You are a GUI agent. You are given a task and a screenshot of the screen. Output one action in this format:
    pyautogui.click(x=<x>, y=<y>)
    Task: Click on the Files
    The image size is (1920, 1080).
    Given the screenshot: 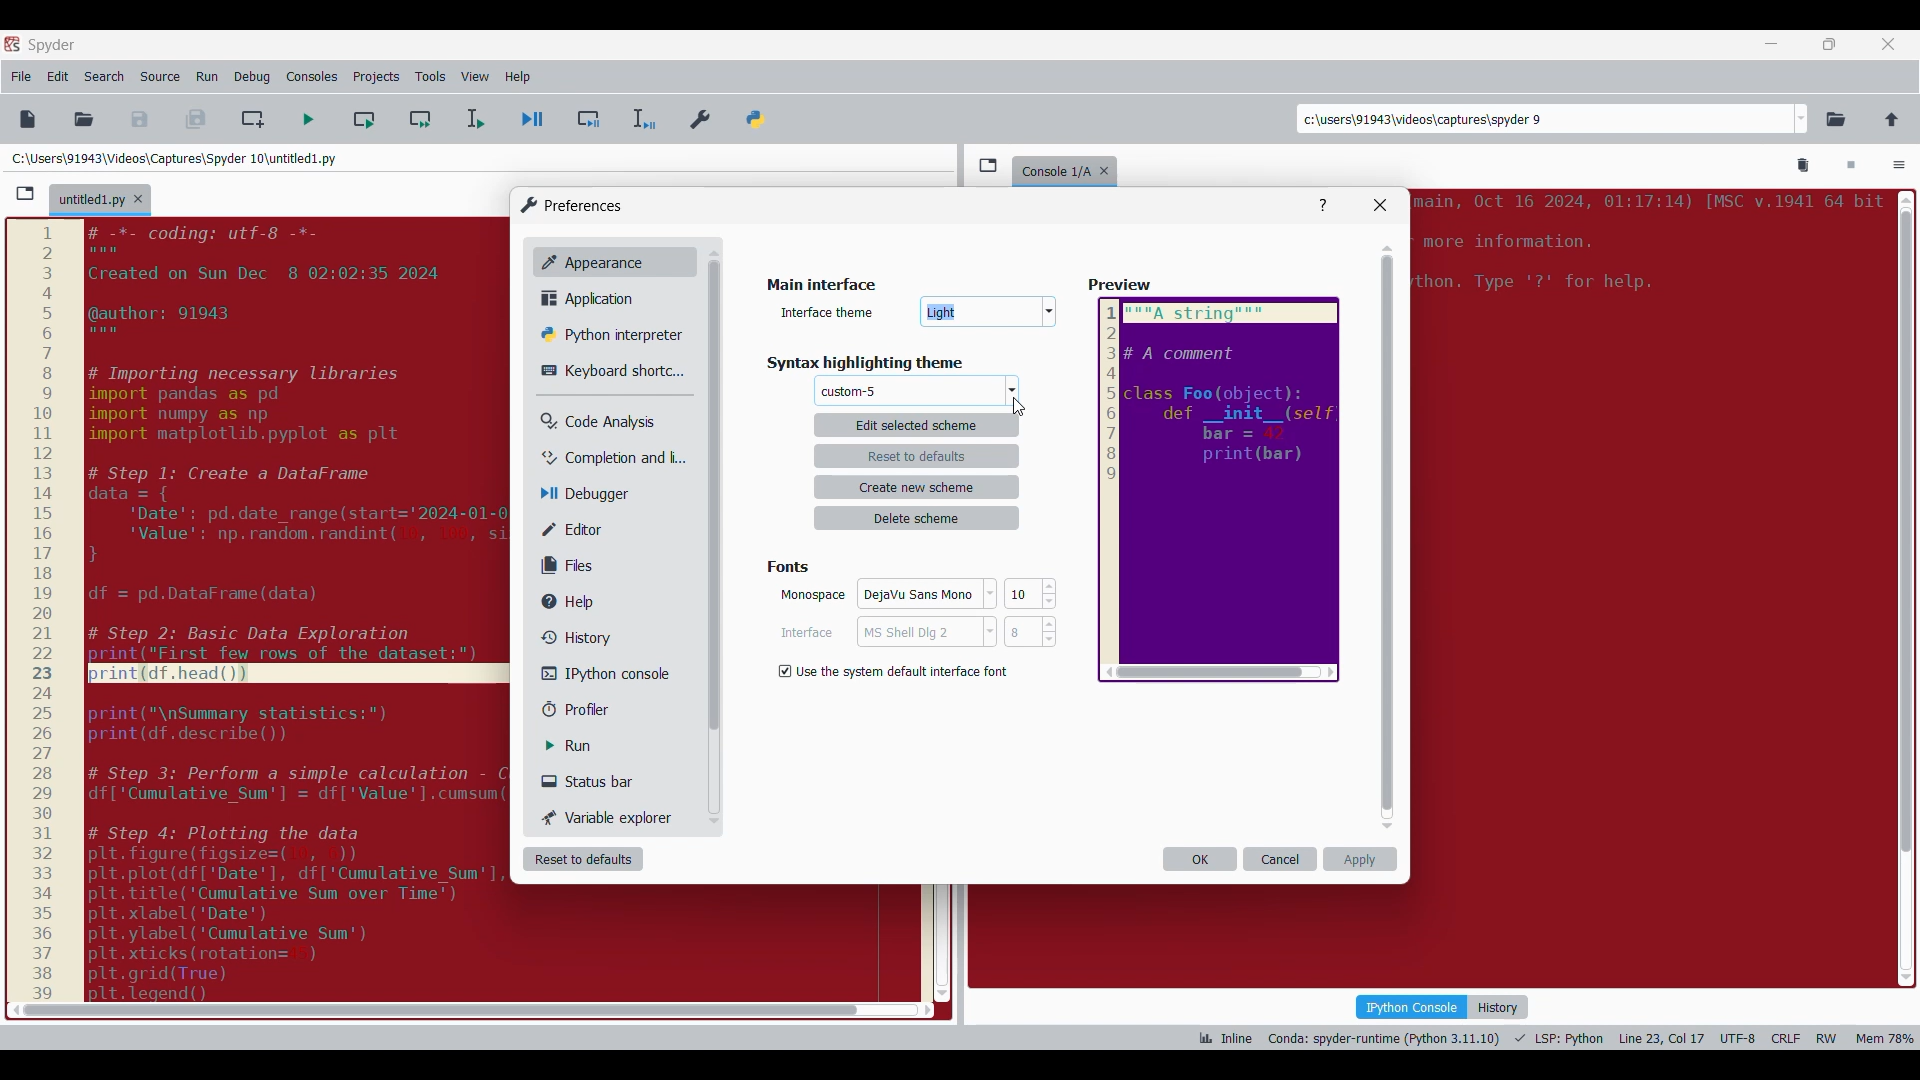 What is the action you would take?
    pyautogui.click(x=572, y=565)
    